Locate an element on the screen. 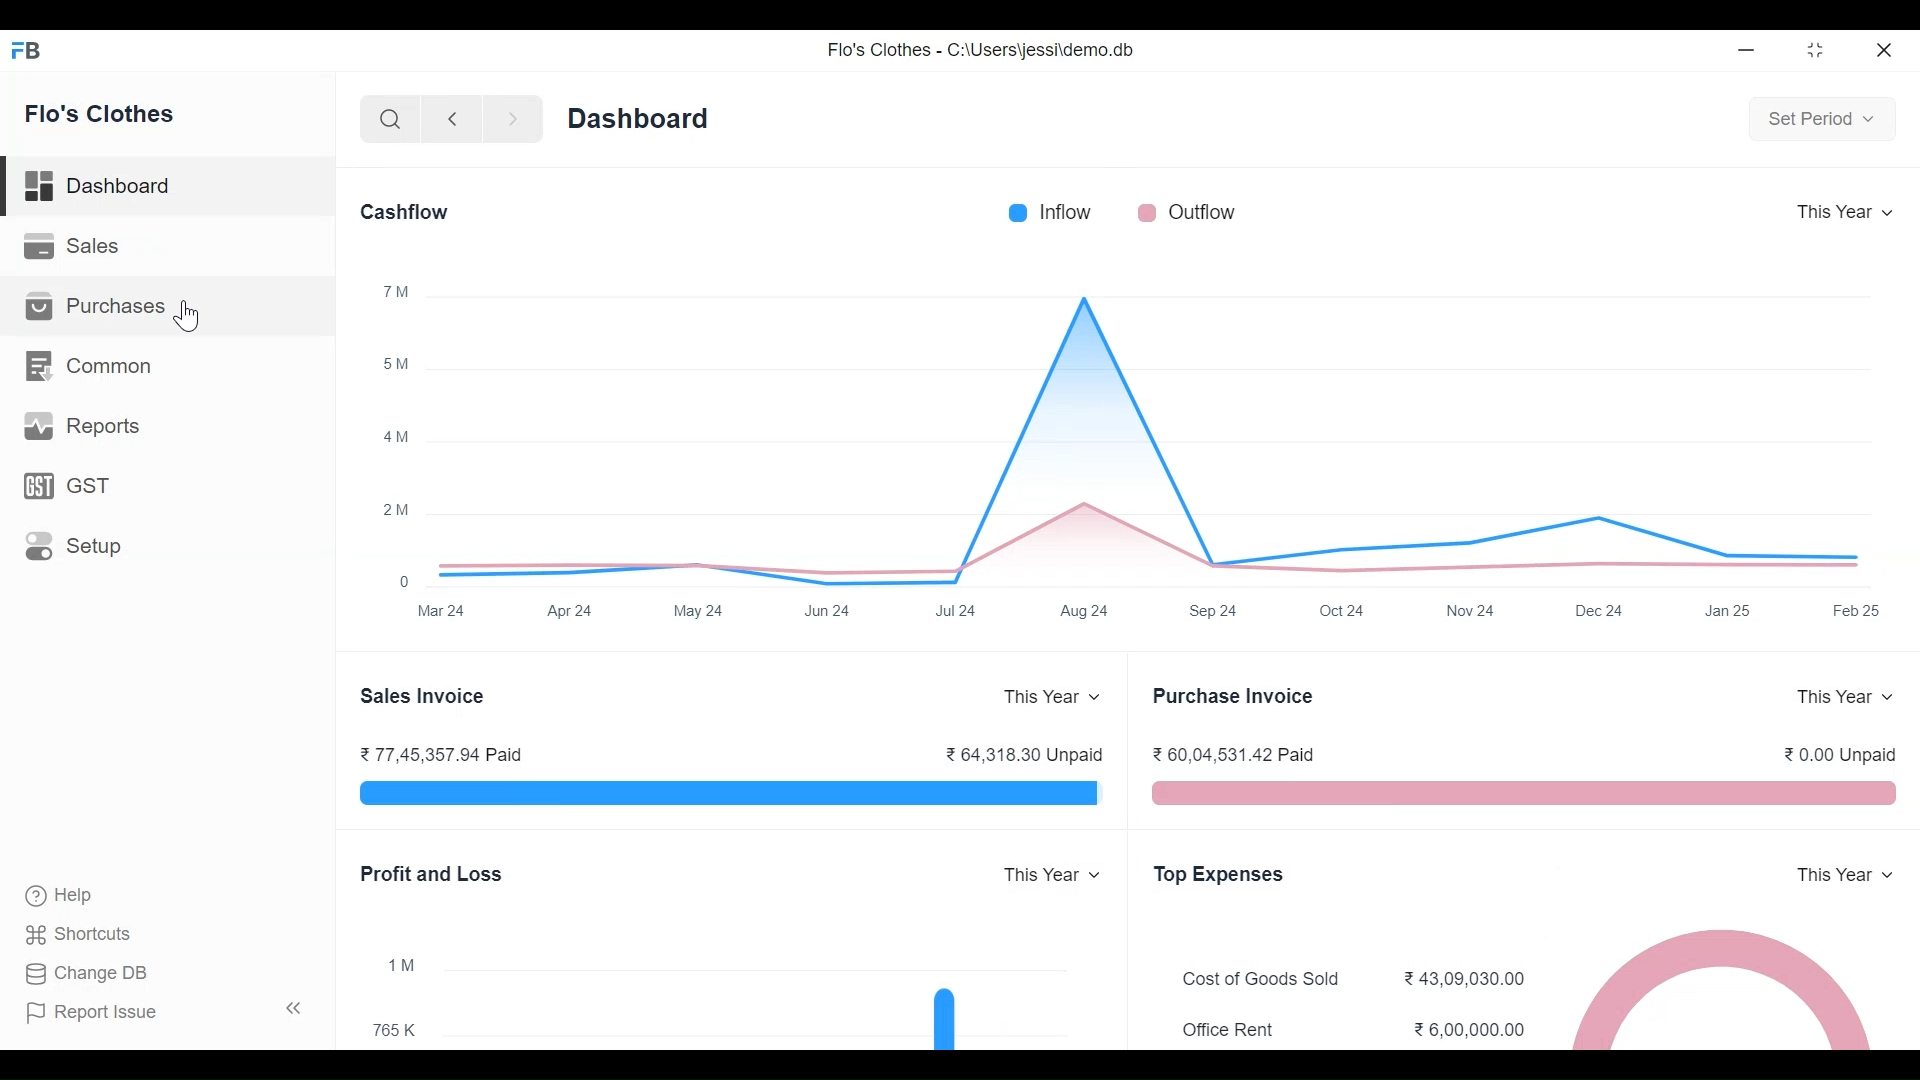 Image resolution: width=1920 pixels, height=1080 pixels. Purchase Invoice is located at coordinates (1236, 697).